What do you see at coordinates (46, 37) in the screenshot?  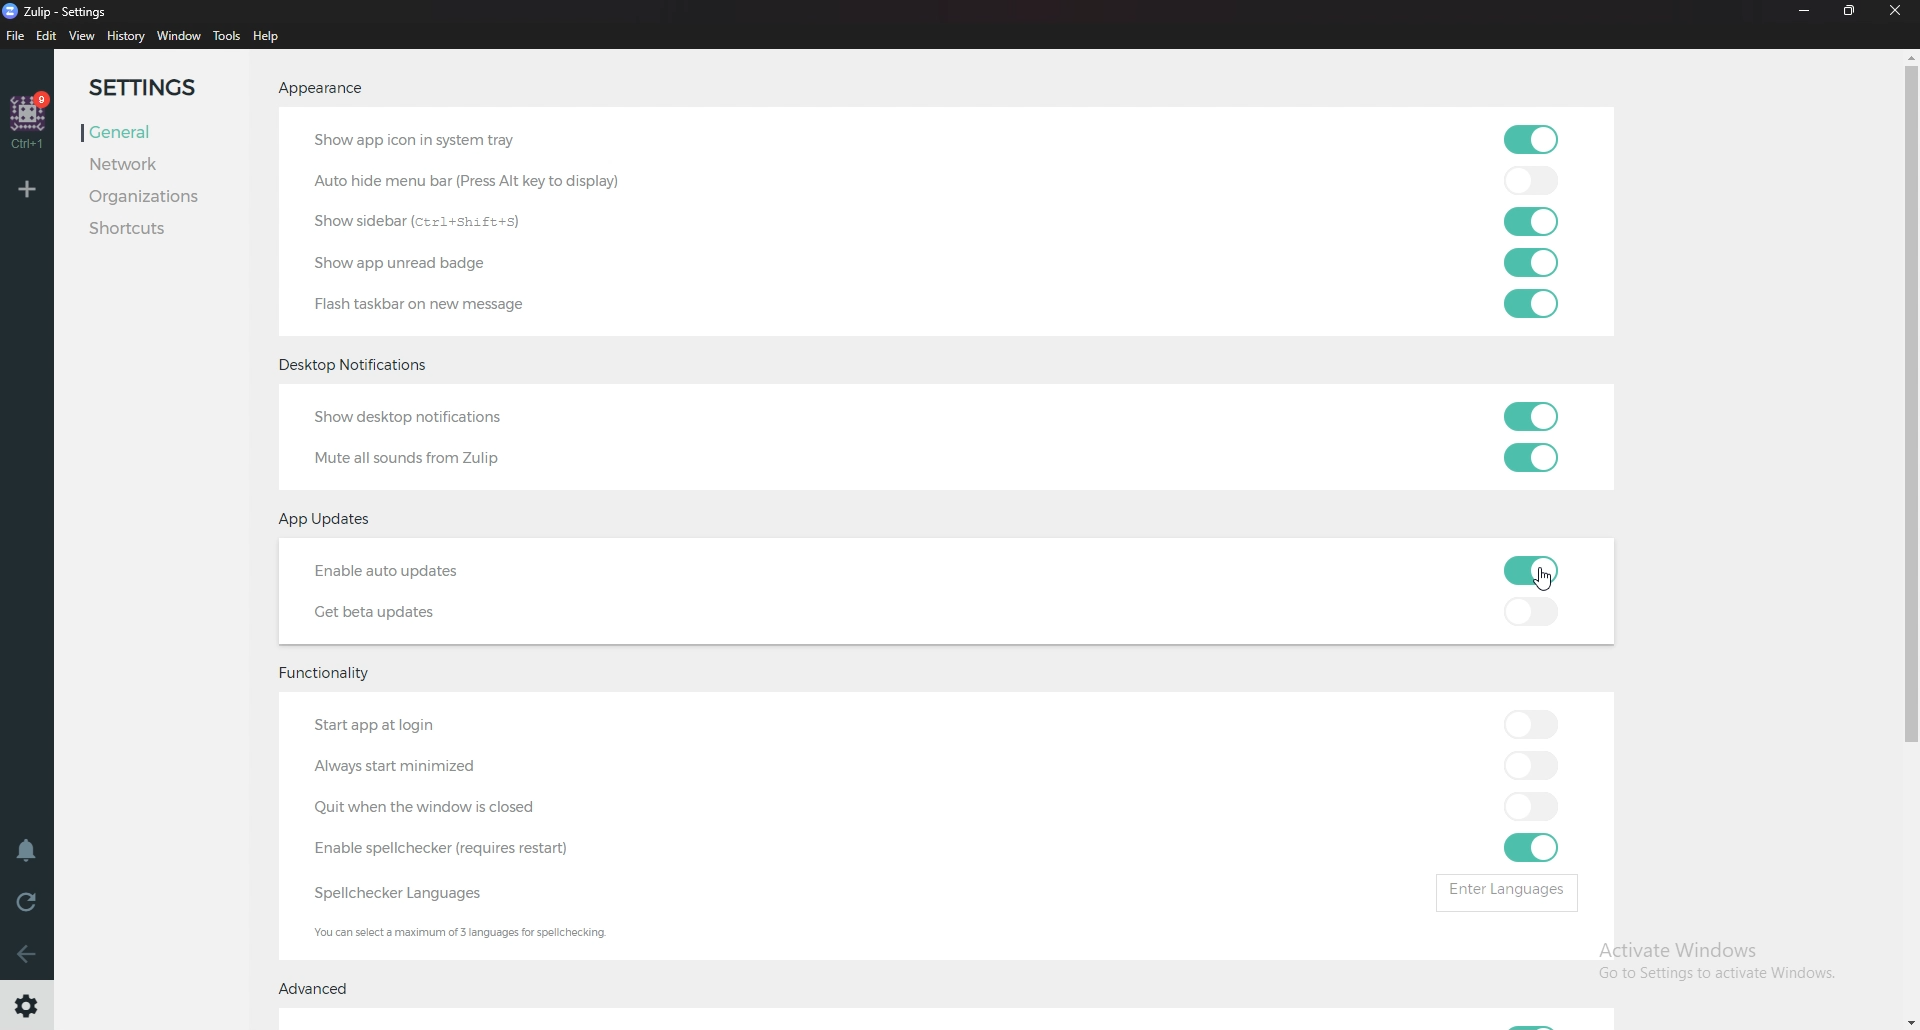 I see `Edit` at bounding box center [46, 37].